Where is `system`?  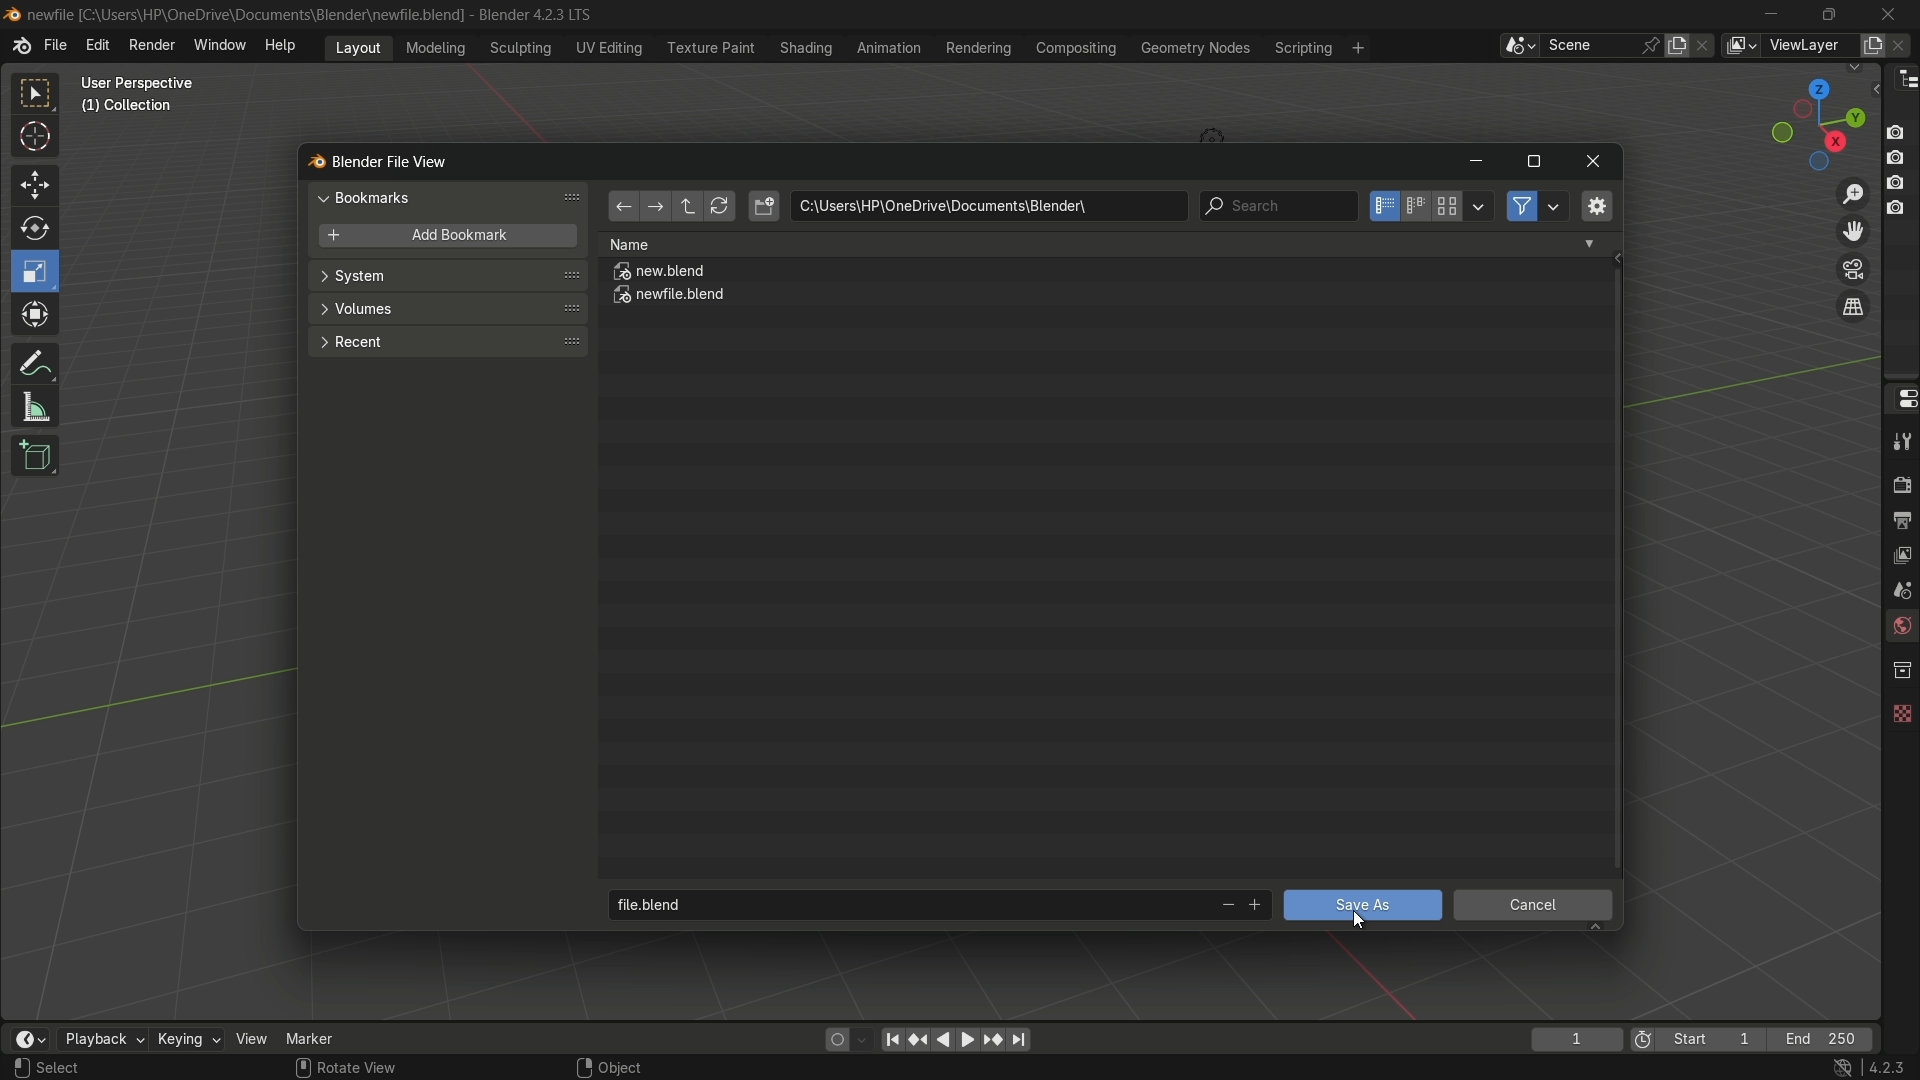
system is located at coordinates (448, 278).